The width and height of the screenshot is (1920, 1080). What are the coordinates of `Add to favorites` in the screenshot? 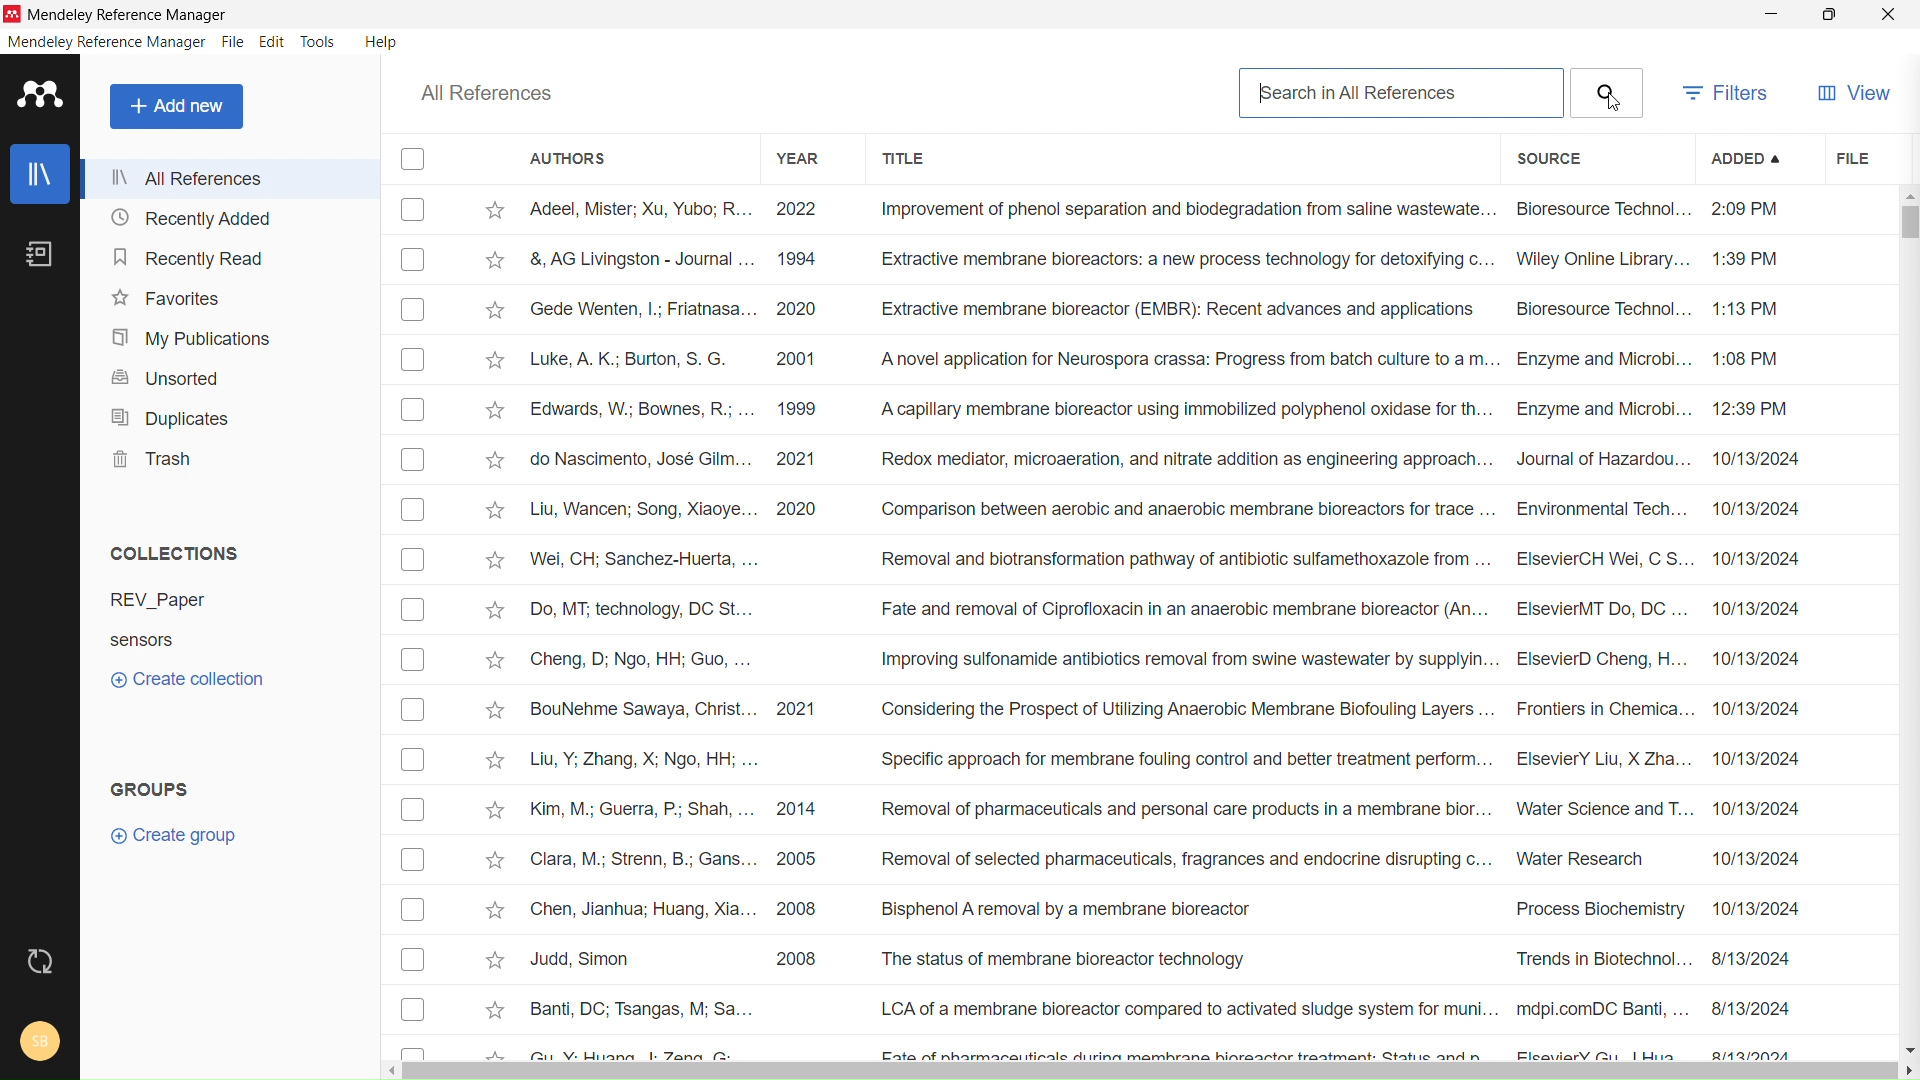 It's located at (492, 408).